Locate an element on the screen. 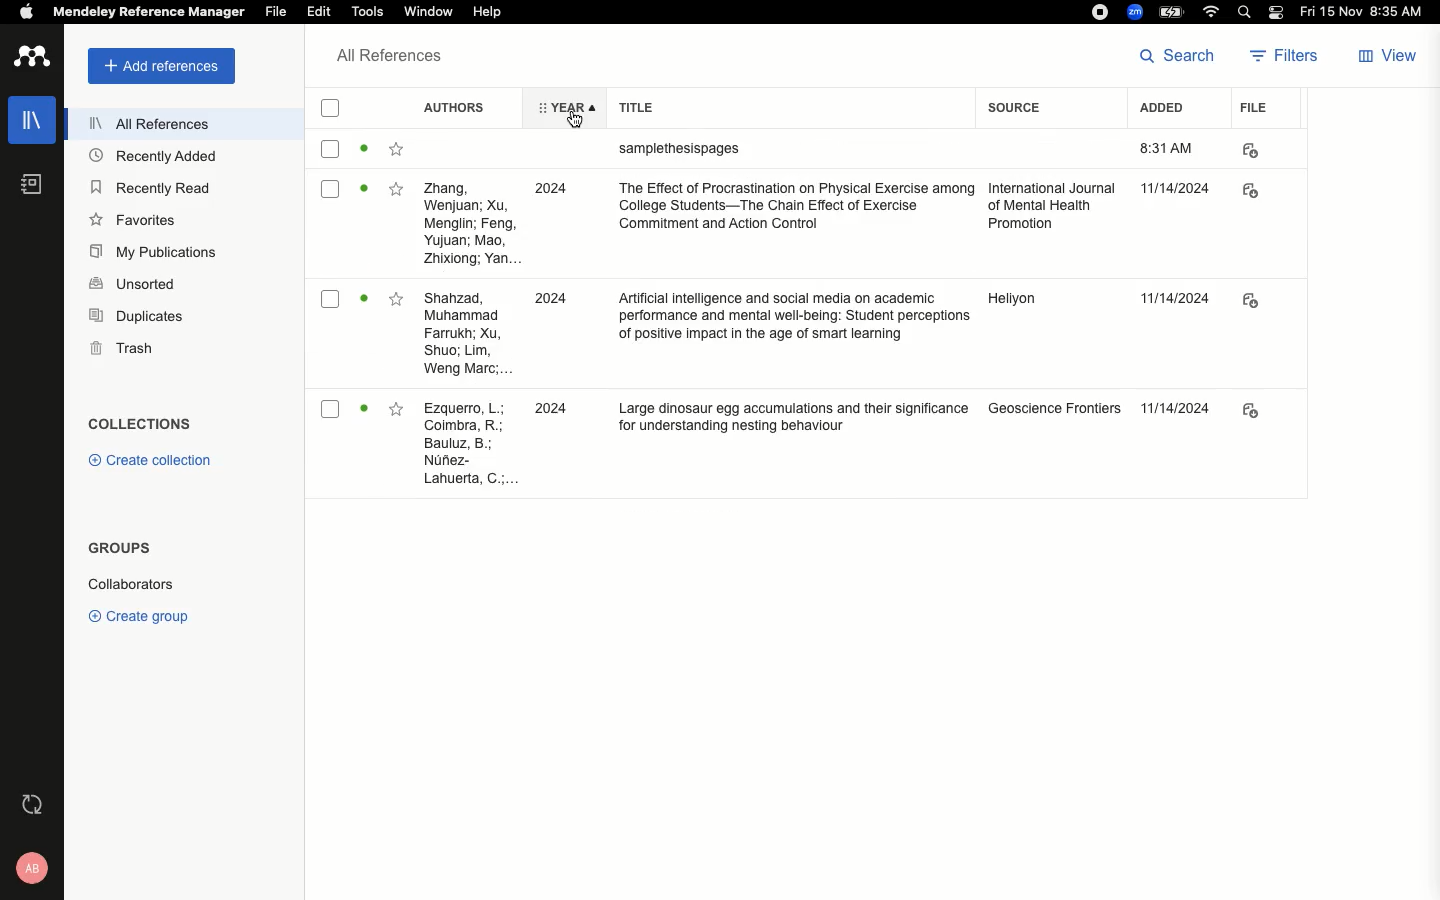 This screenshot has height=900, width=1440. select document is located at coordinates (330, 194).